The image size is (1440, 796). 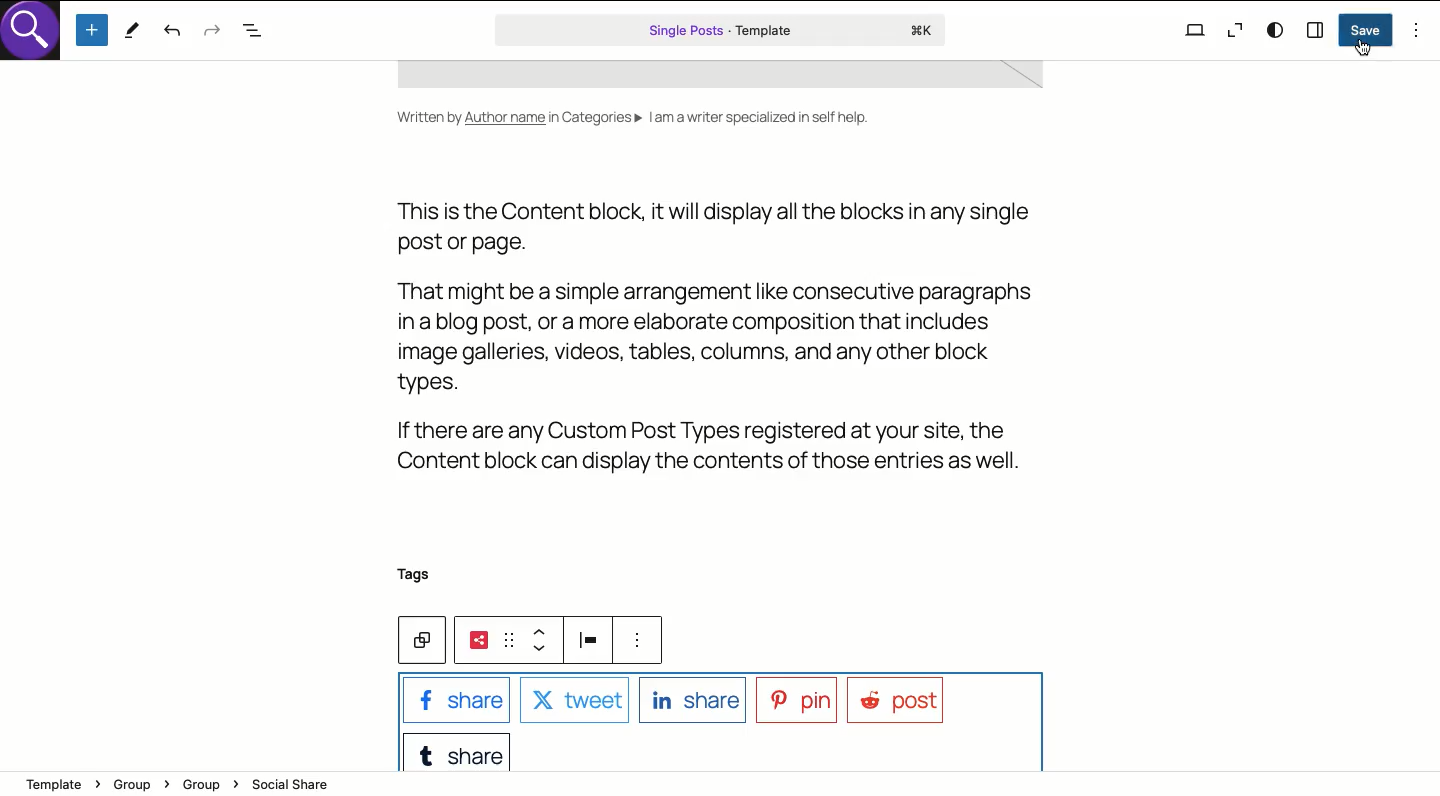 I want to click on Justification, so click(x=589, y=641).